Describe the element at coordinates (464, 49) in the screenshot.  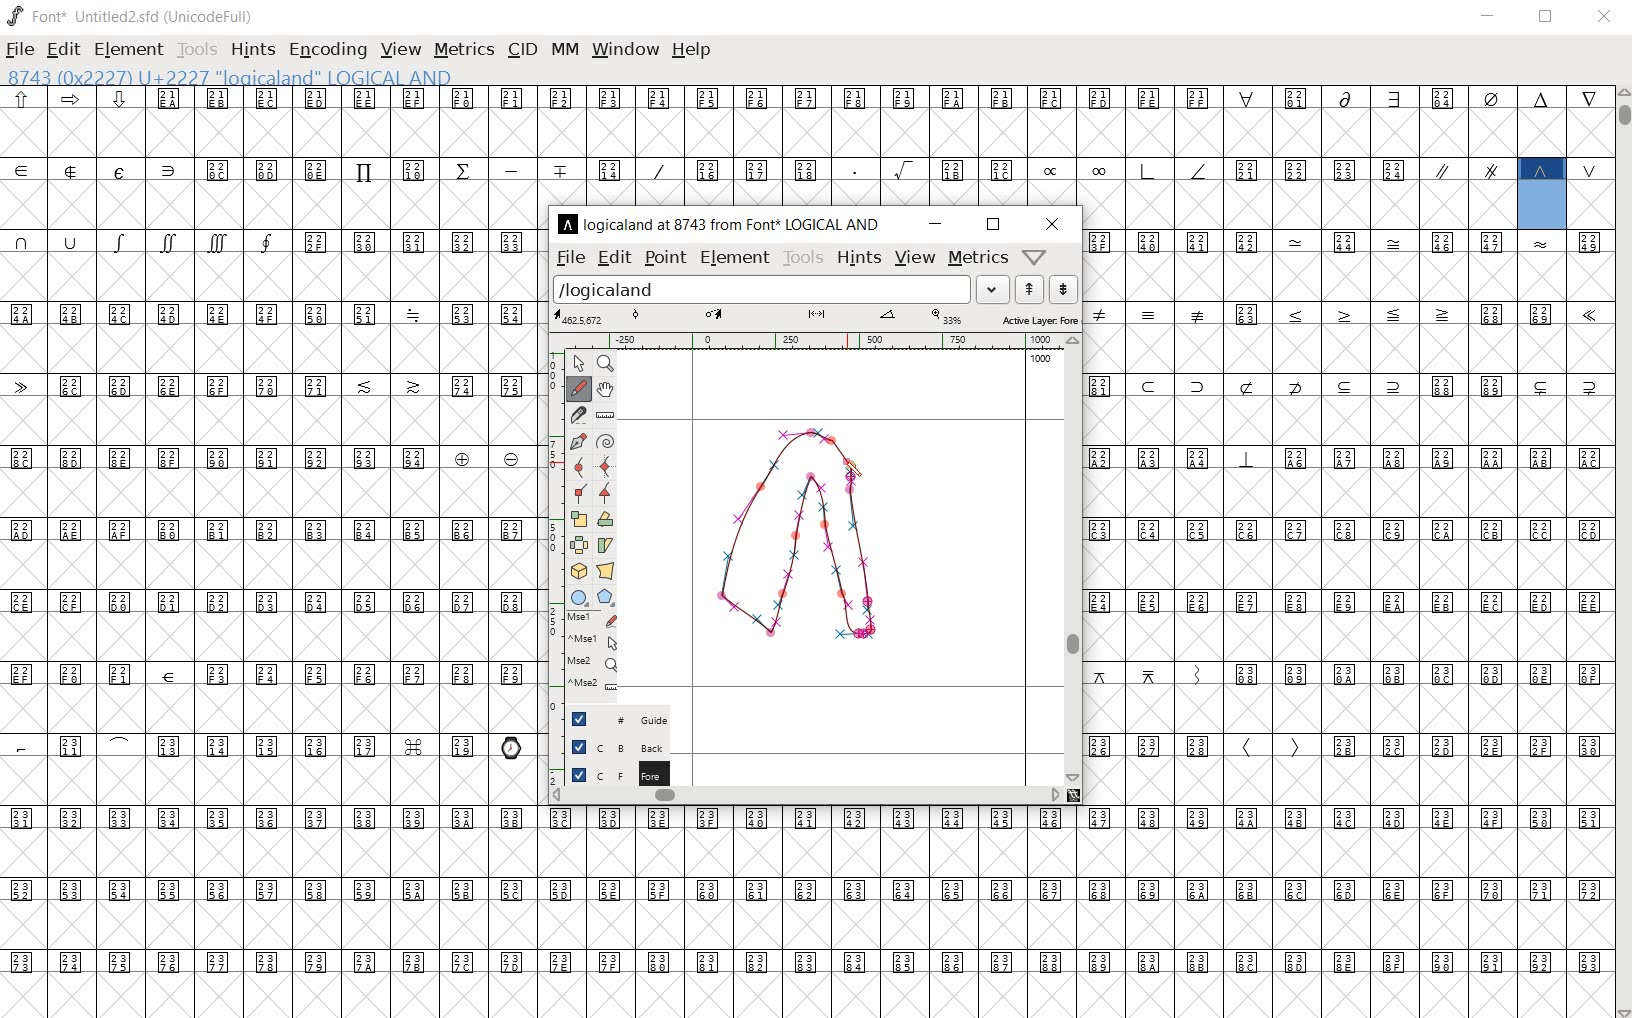
I see `metrics` at that location.